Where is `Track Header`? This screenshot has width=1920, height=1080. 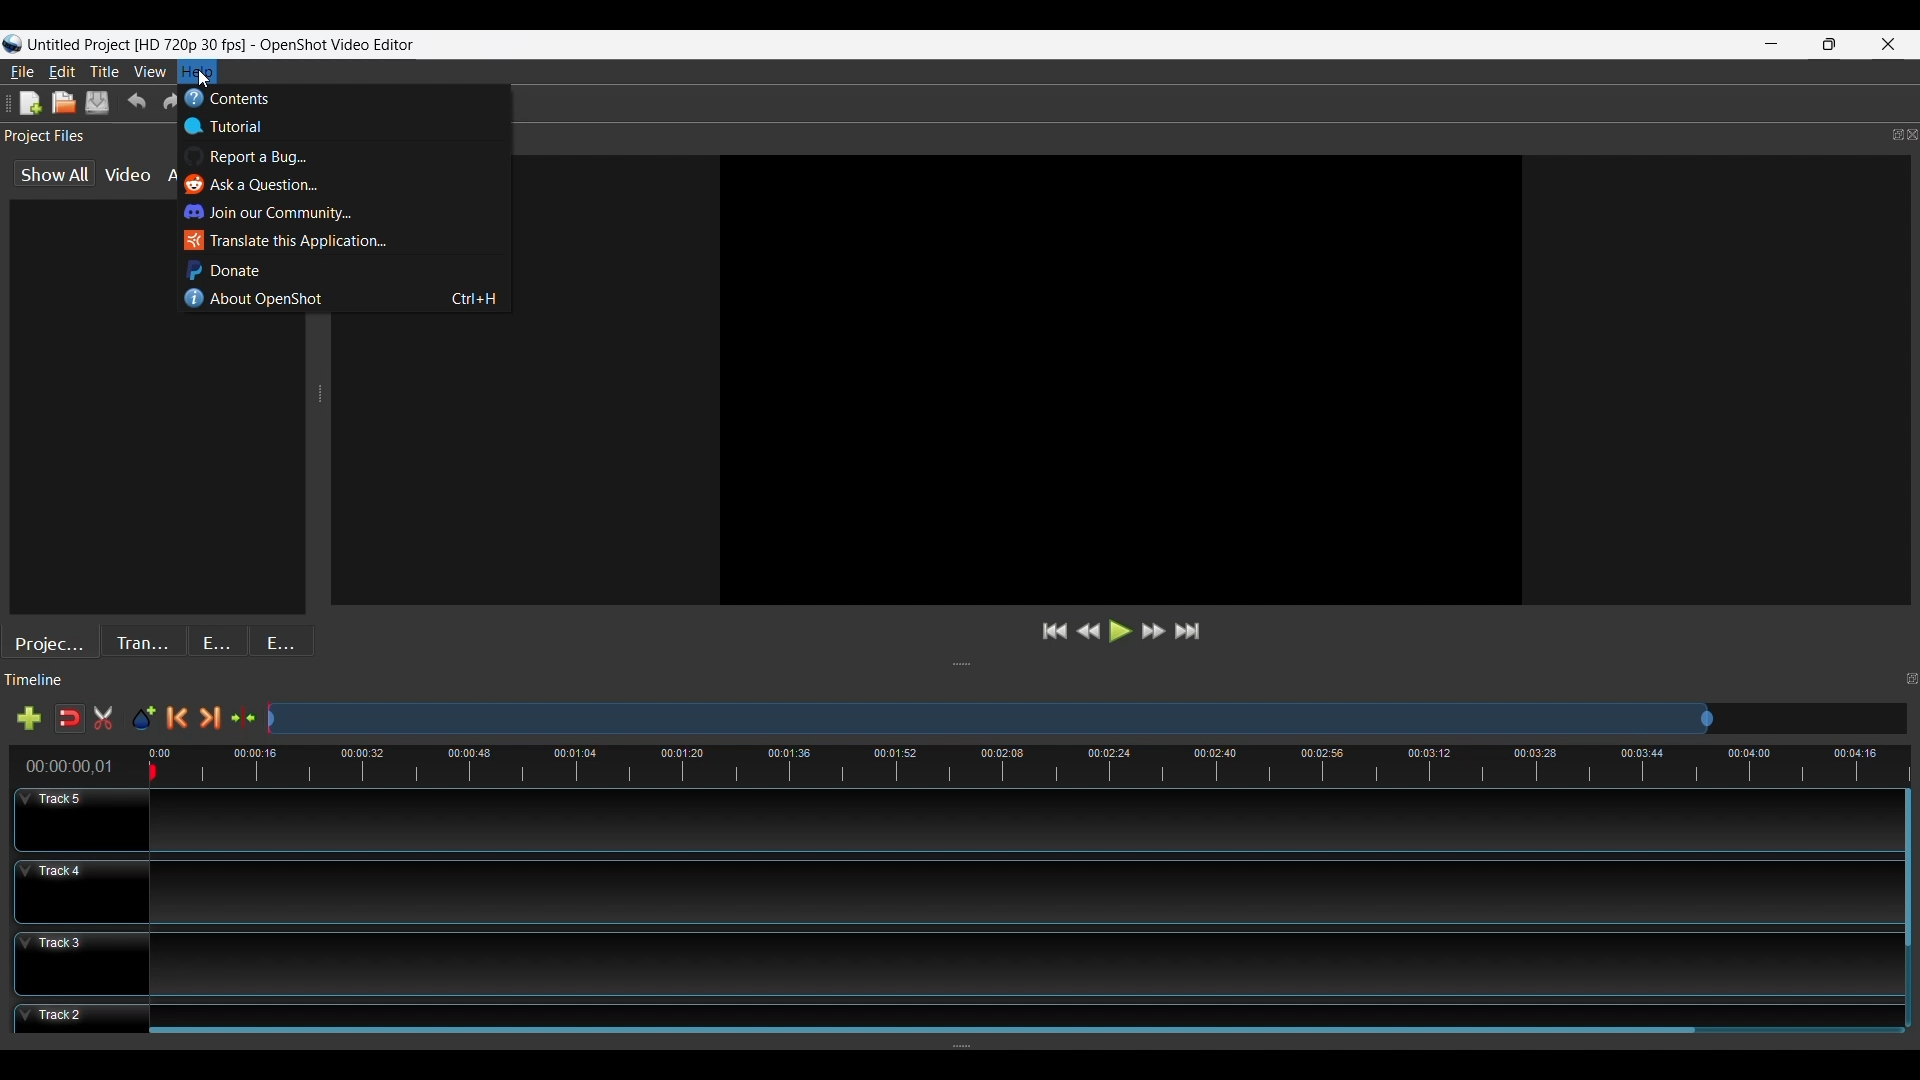
Track Header is located at coordinates (81, 964).